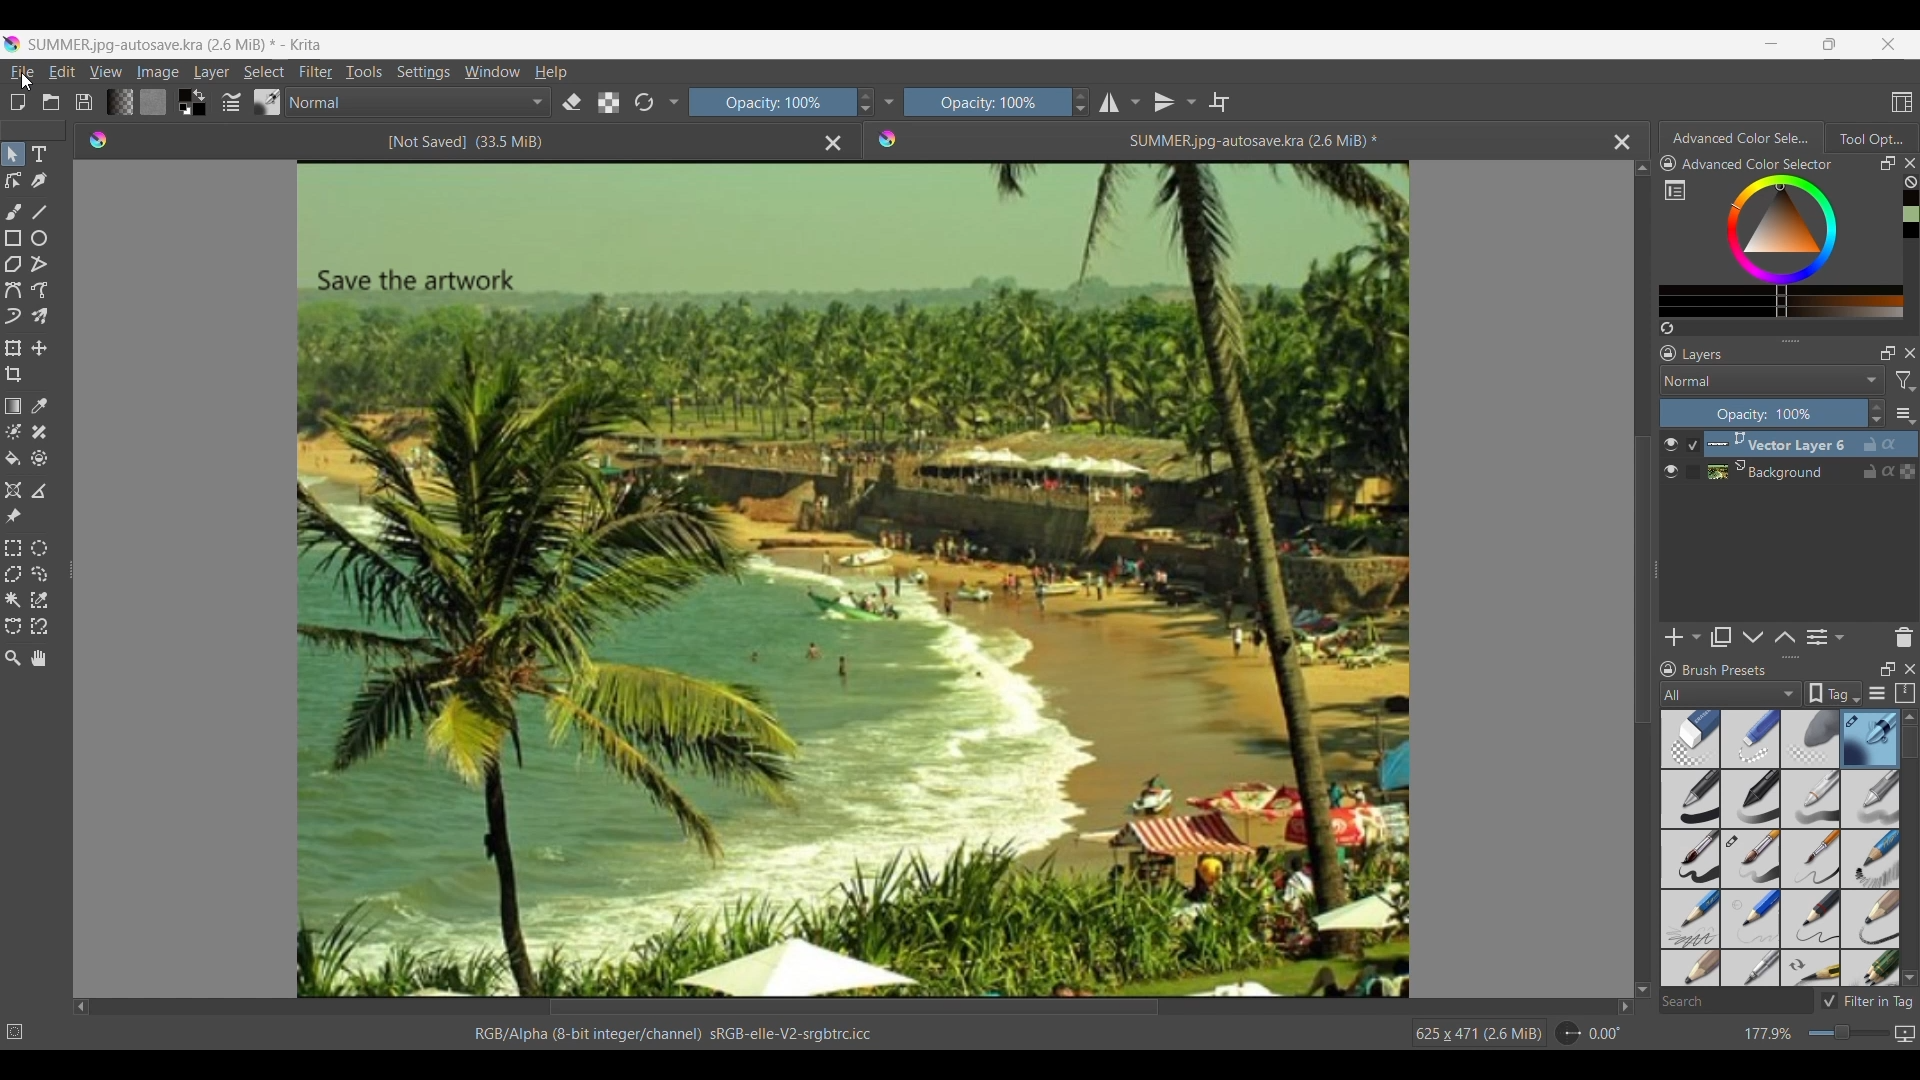  What do you see at coordinates (1720, 637) in the screenshot?
I see `Duplicate layer/mask` at bounding box center [1720, 637].